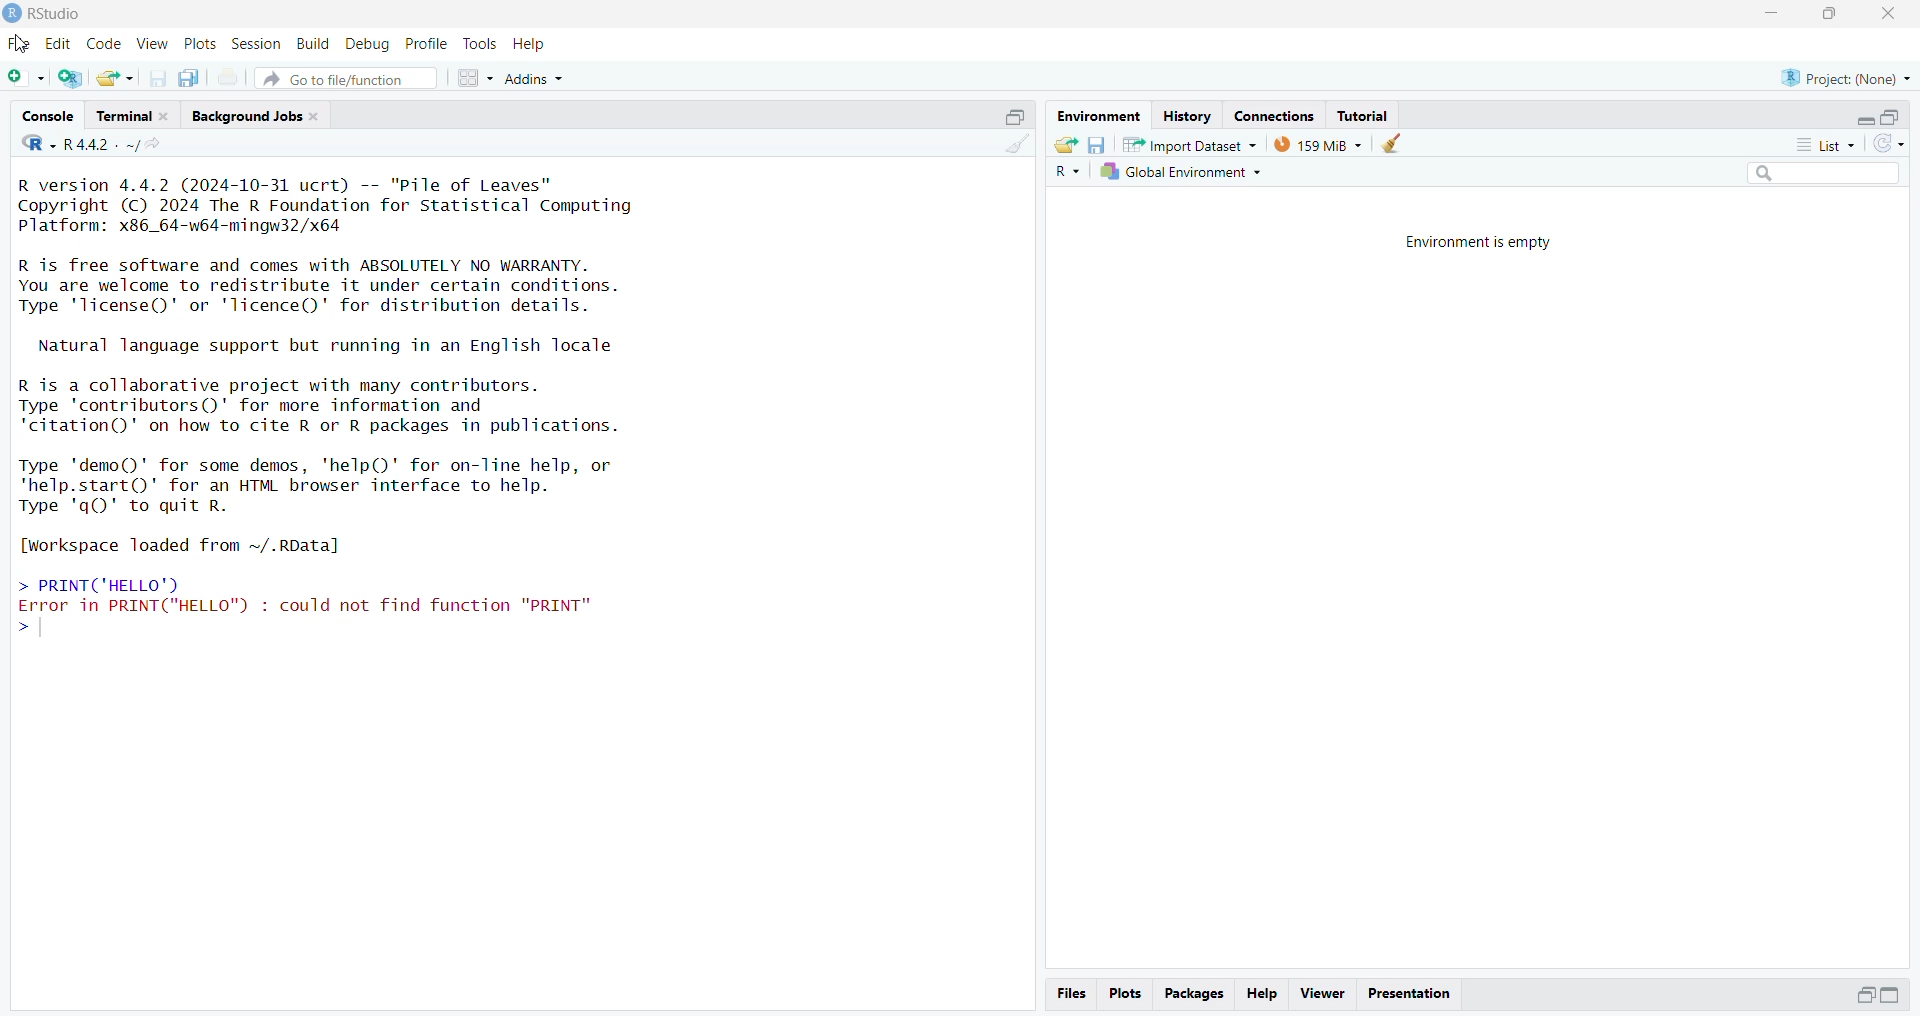 The height and width of the screenshot is (1016, 1920). I want to click on help, so click(531, 44).